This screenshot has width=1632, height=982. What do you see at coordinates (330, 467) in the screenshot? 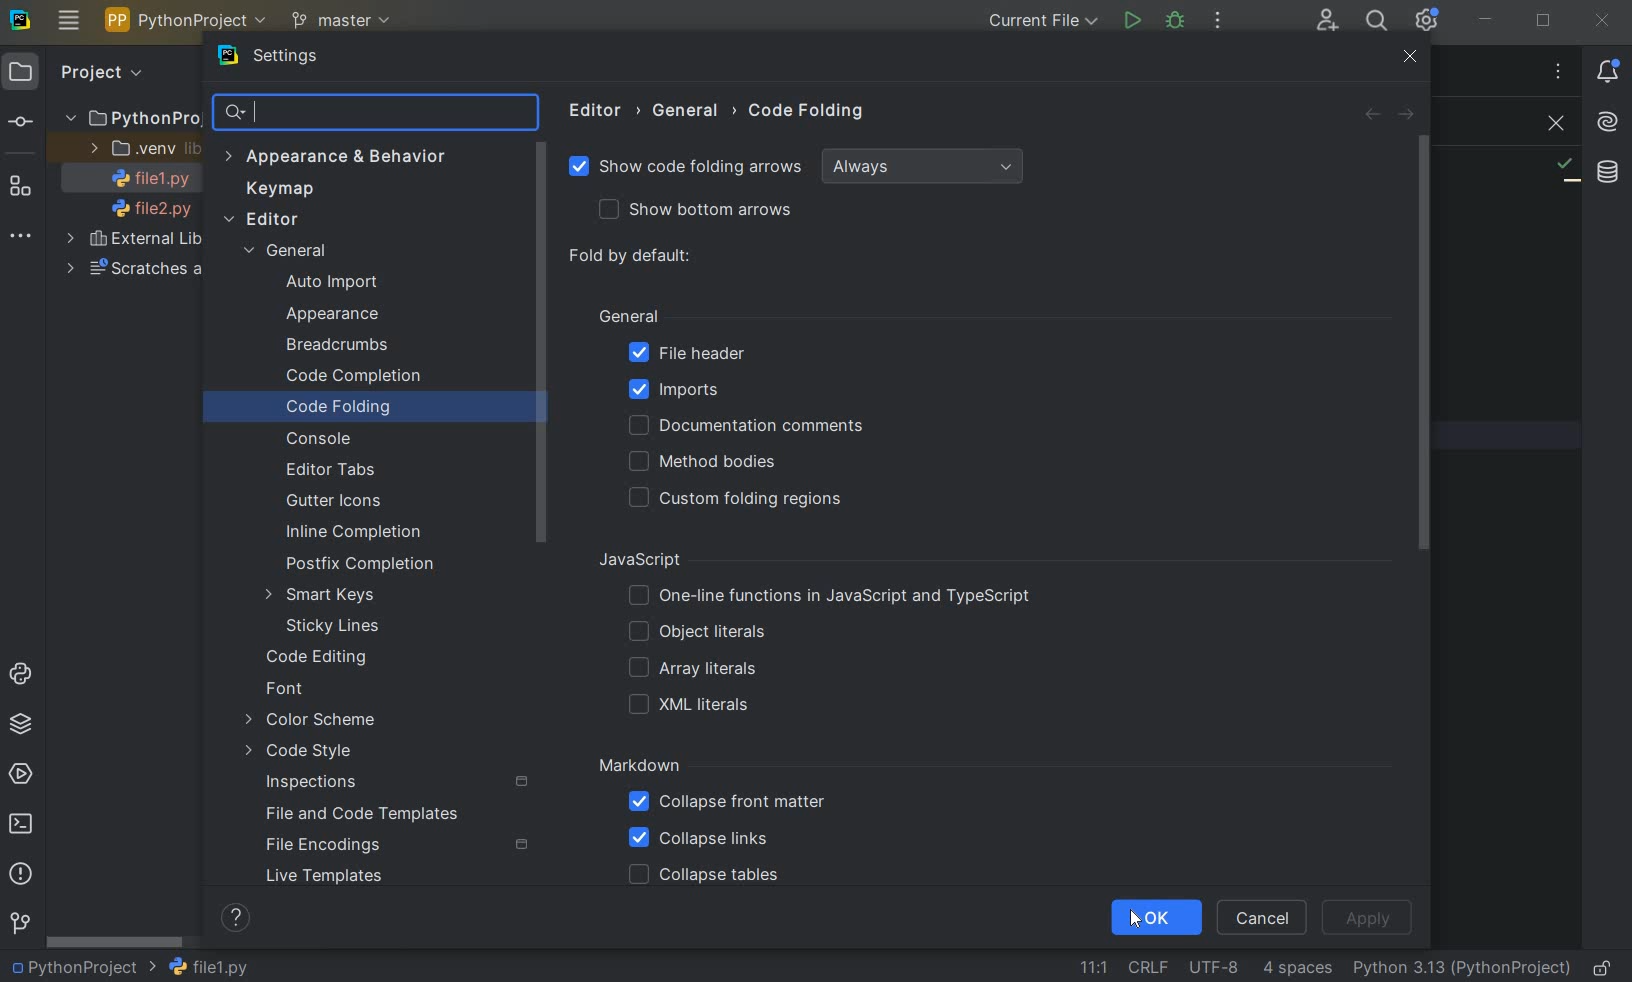
I see `EDITOR TABS` at bounding box center [330, 467].